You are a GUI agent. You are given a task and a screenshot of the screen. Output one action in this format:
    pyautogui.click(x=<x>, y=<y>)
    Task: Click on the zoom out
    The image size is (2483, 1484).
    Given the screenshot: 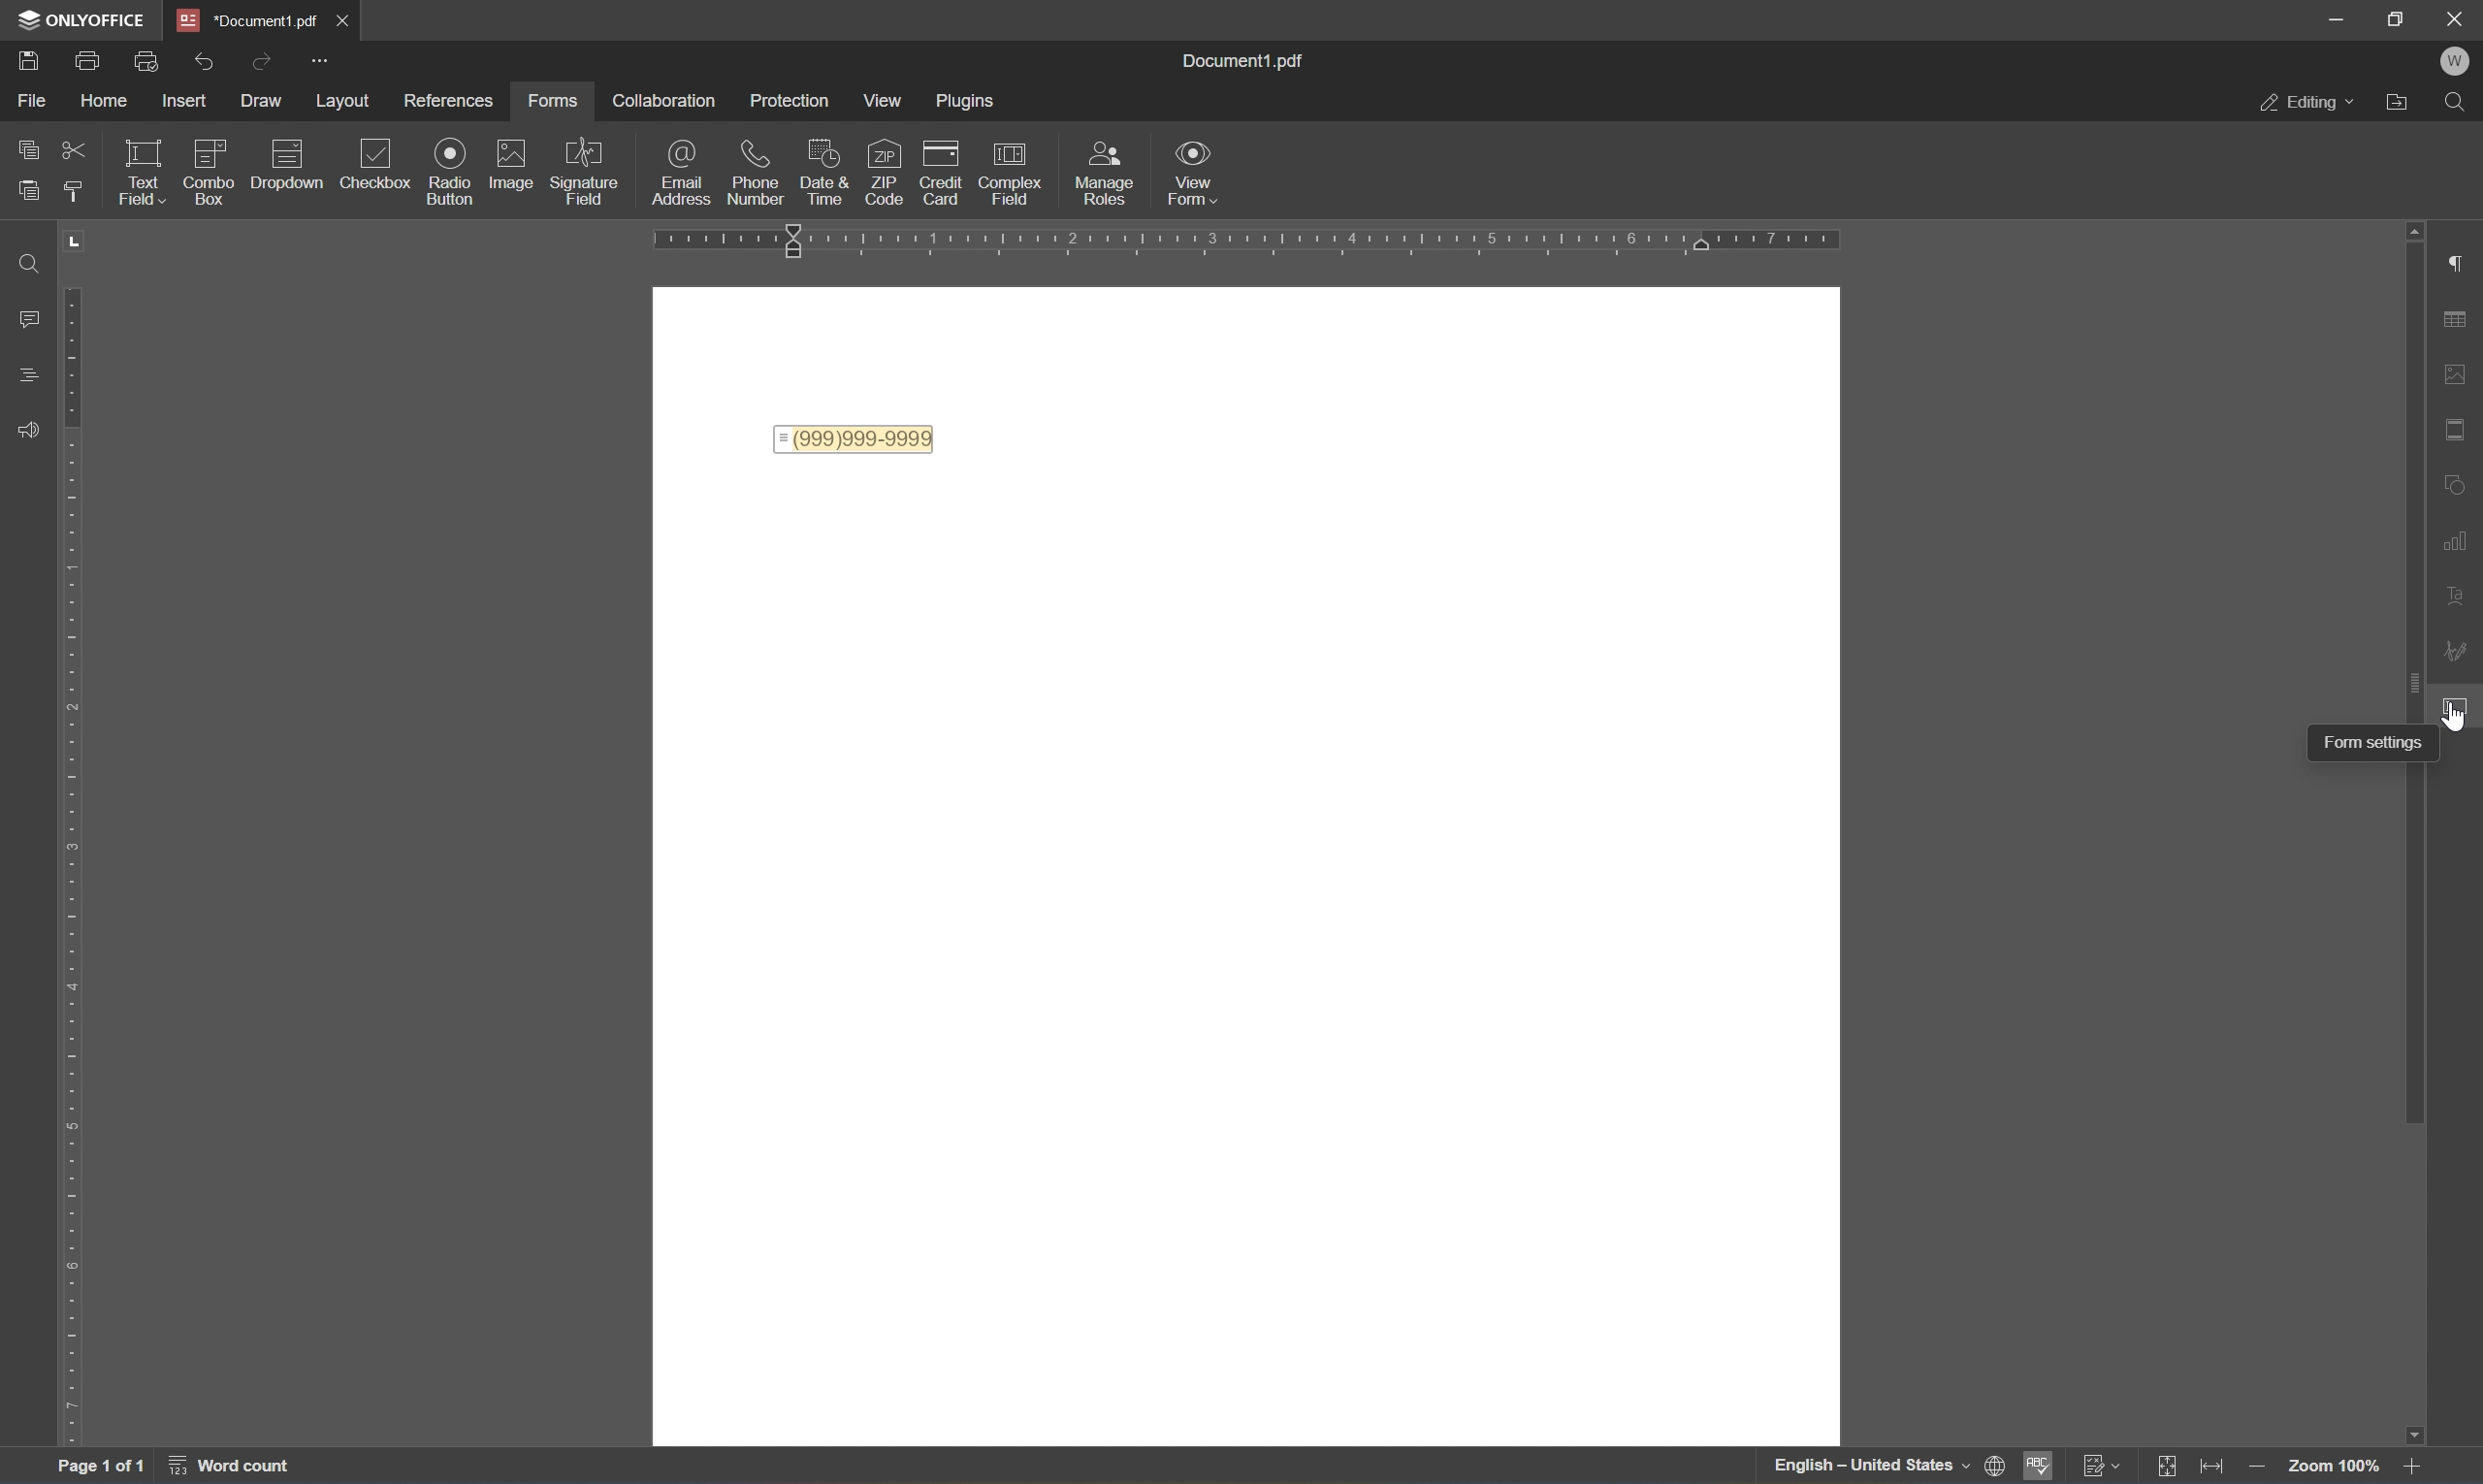 What is the action you would take?
    pyautogui.click(x=2261, y=1470)
    